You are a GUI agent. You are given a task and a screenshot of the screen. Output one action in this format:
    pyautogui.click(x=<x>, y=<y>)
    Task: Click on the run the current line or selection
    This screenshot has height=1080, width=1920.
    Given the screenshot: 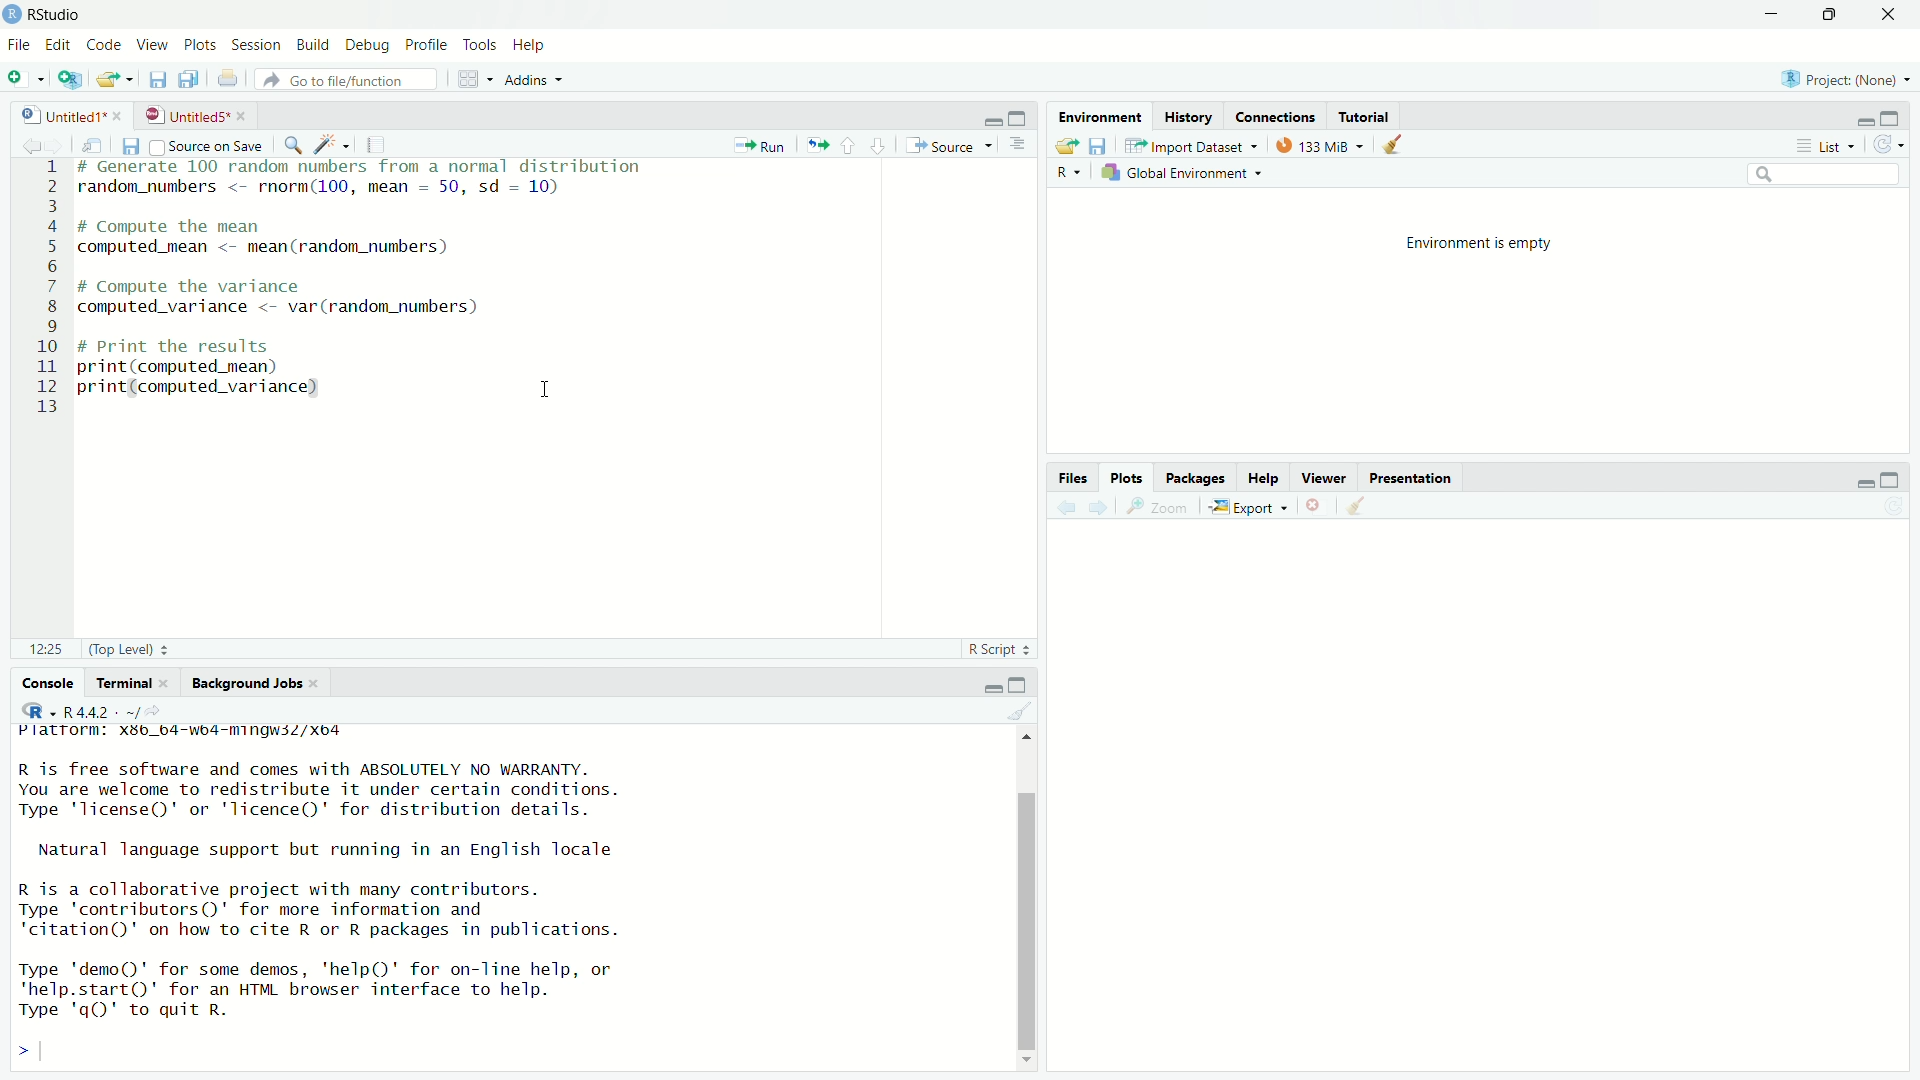 What is the action you would take?
    pyautogui.click(x=762, y=145)
    